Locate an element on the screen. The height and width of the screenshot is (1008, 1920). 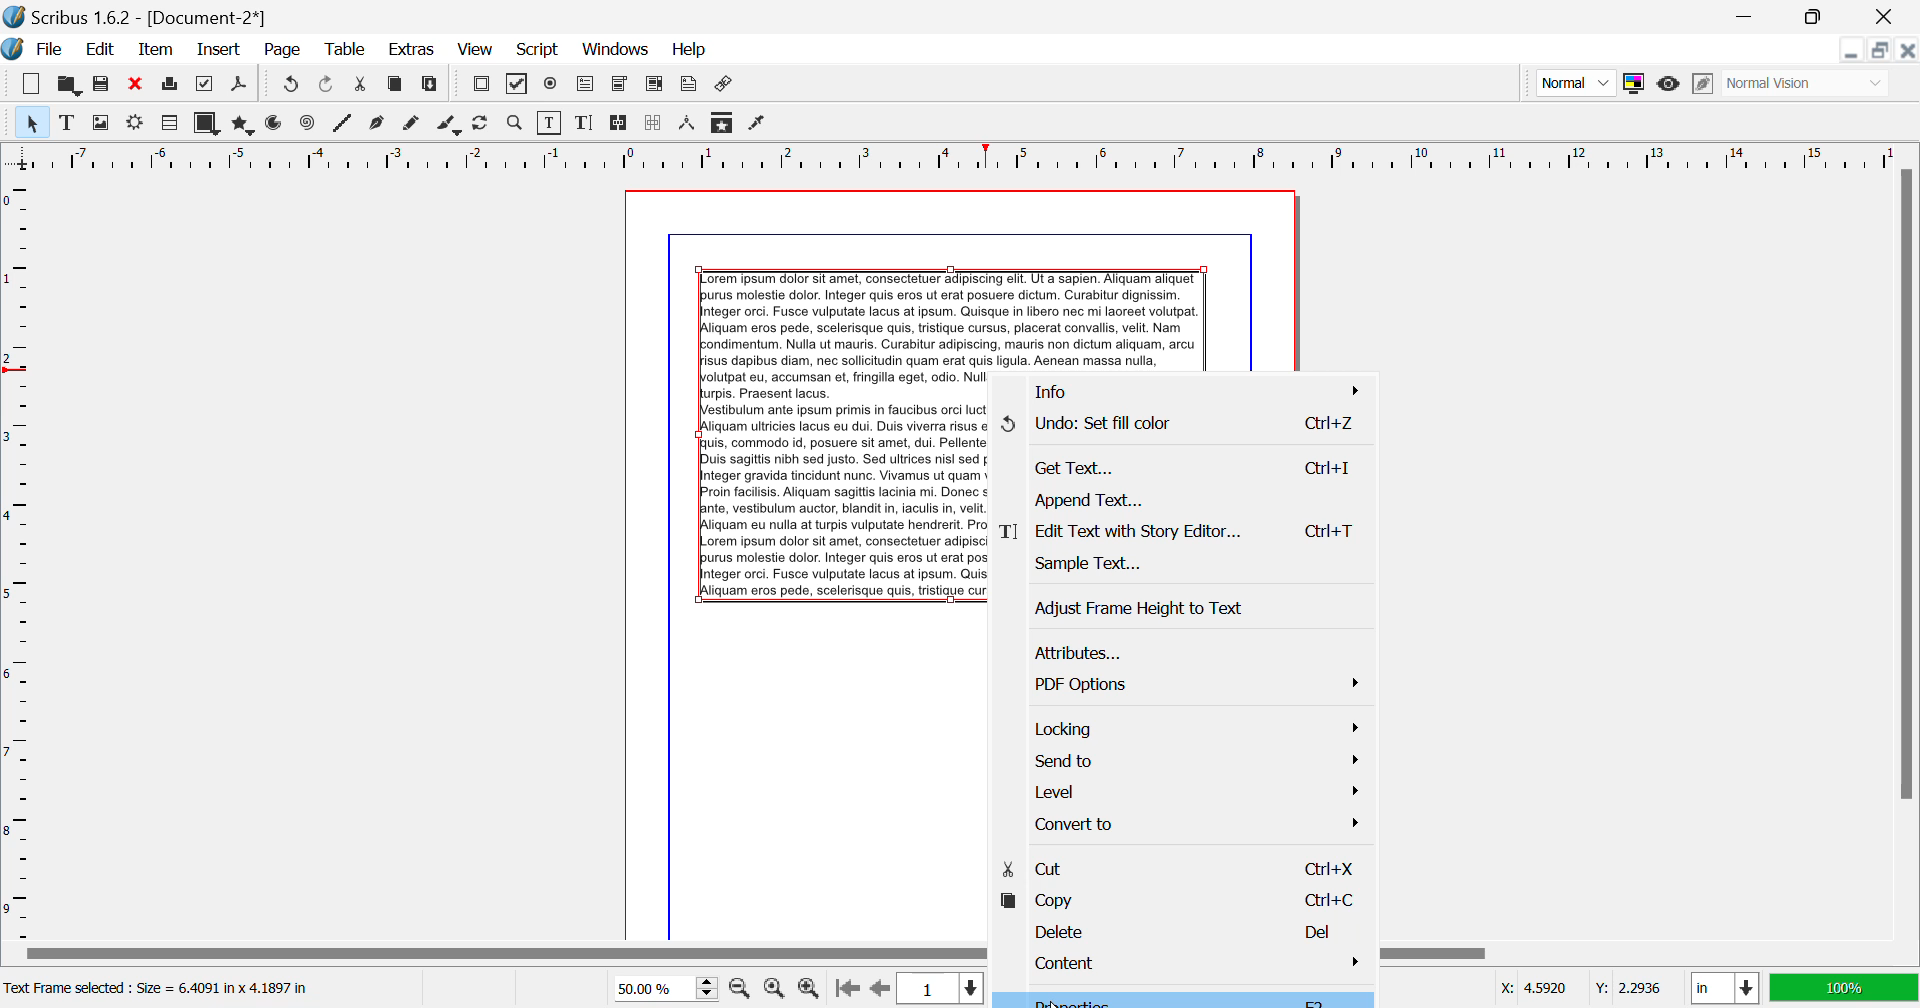
Shapes is located at coordinates (206, 123).